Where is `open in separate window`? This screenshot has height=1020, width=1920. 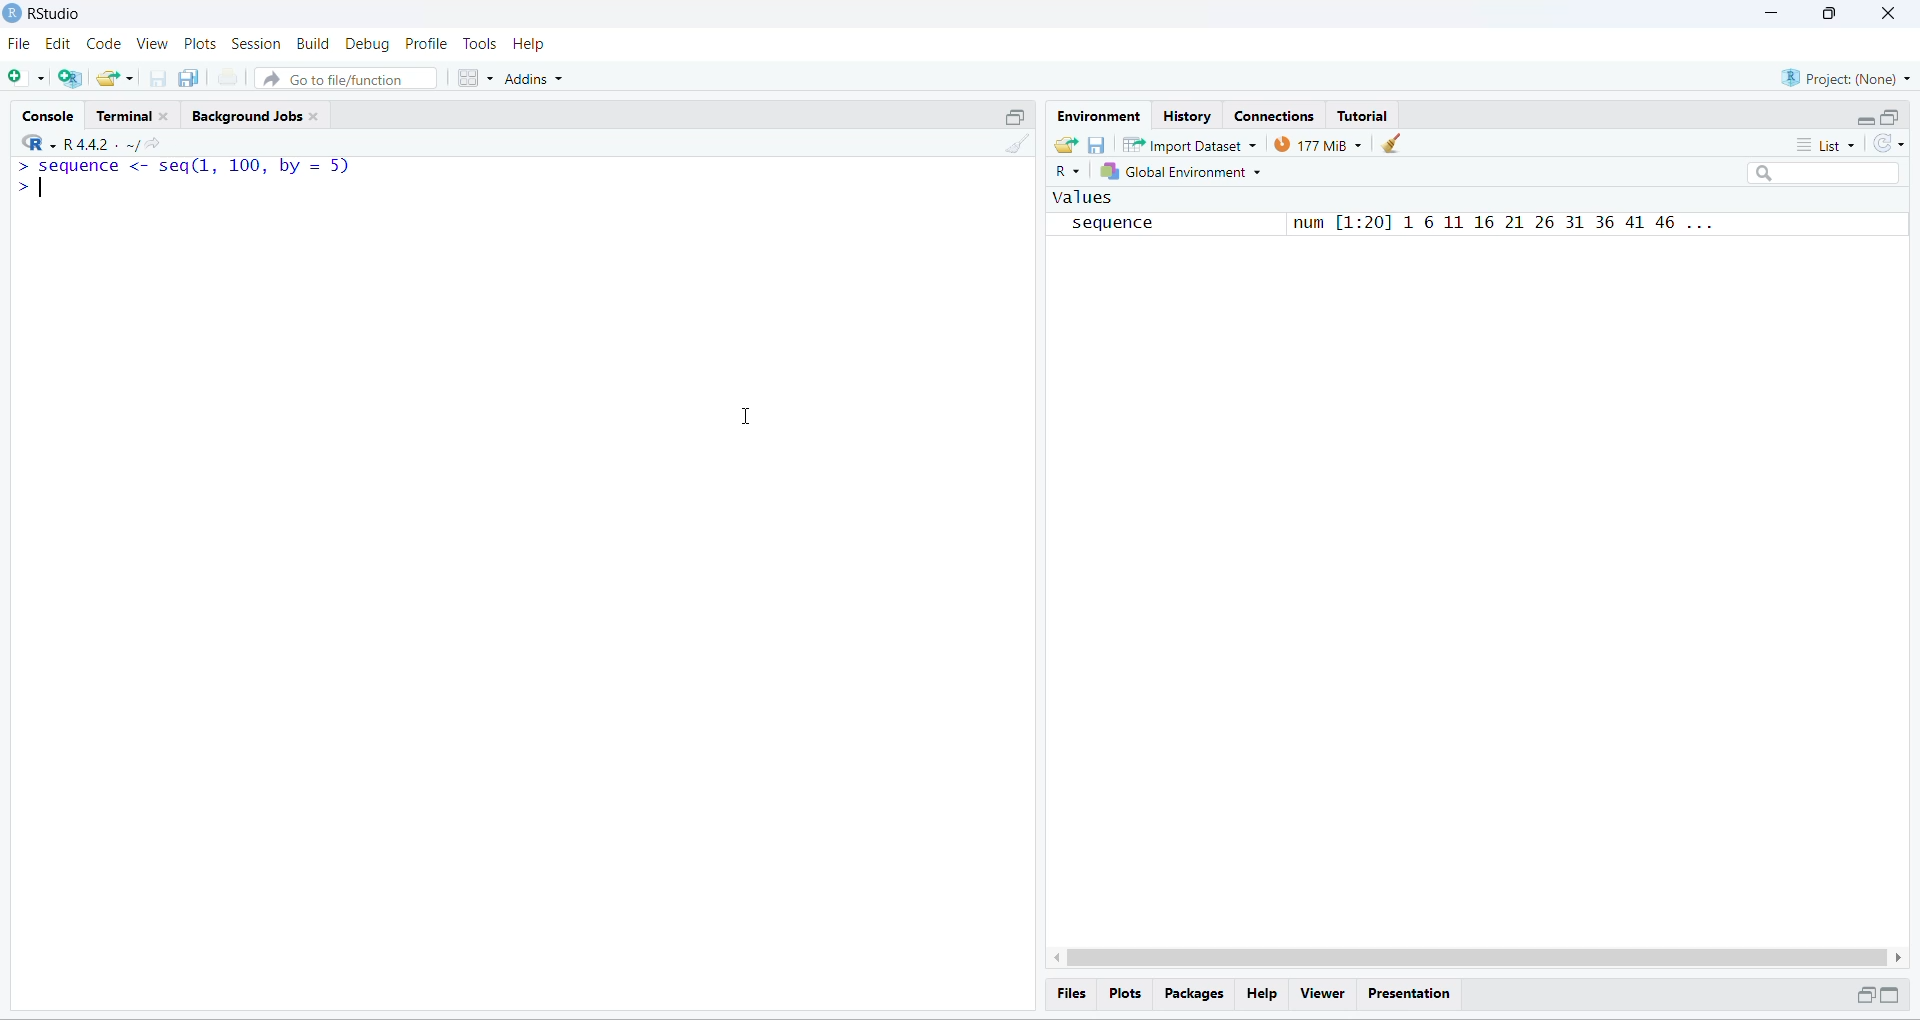
open in separate window is located at coordinates (1892, 117).